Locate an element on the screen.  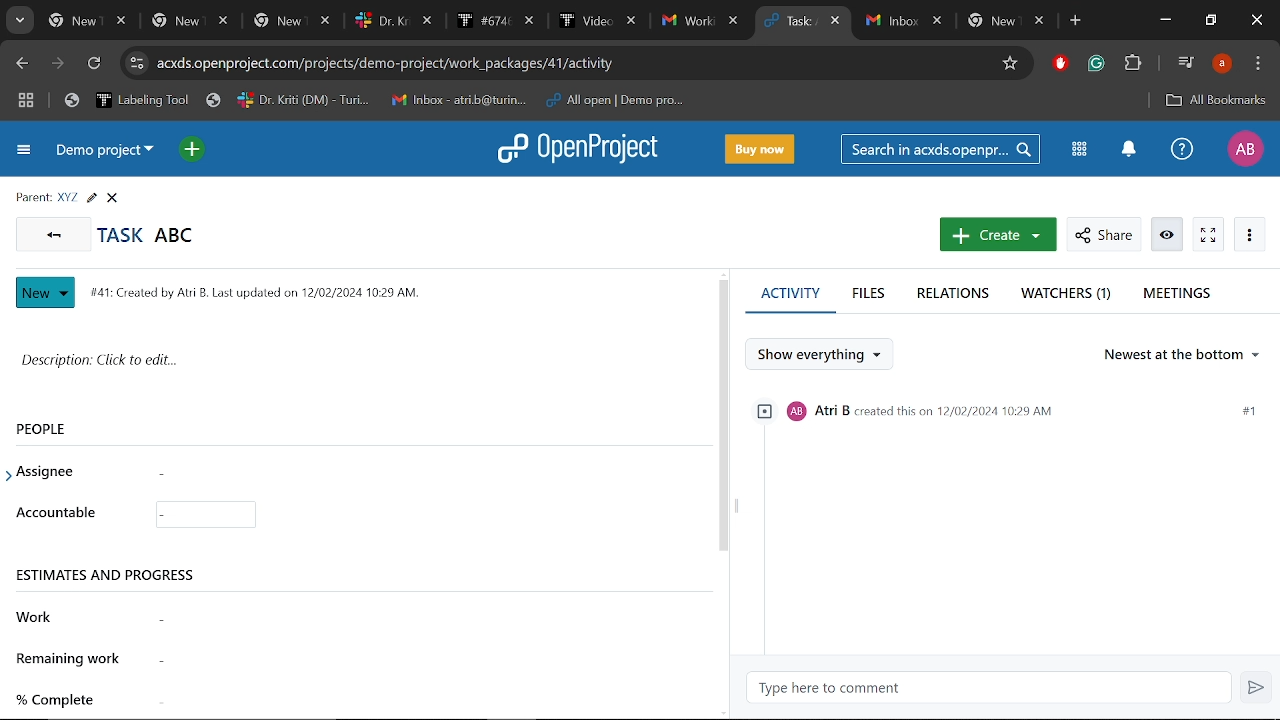
cite info is located at coordinates (138, 62).